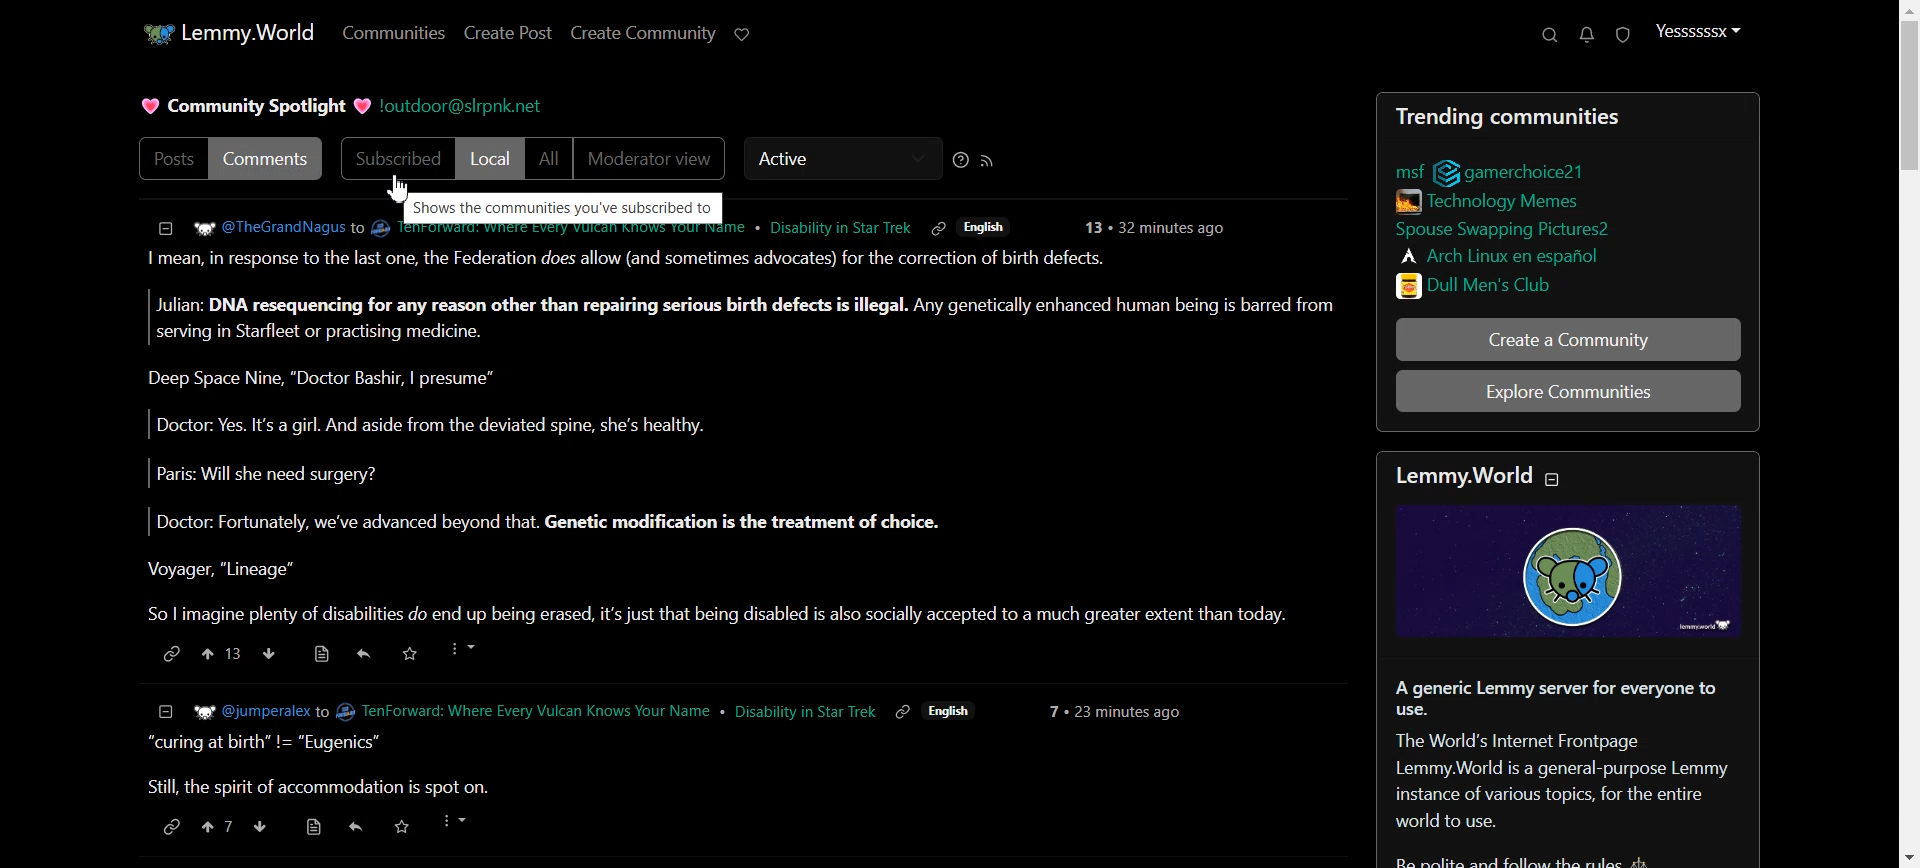  What do you see at coordinates (252, 225) in the screenshot?
I see `username` at bounding box center [252, 225].